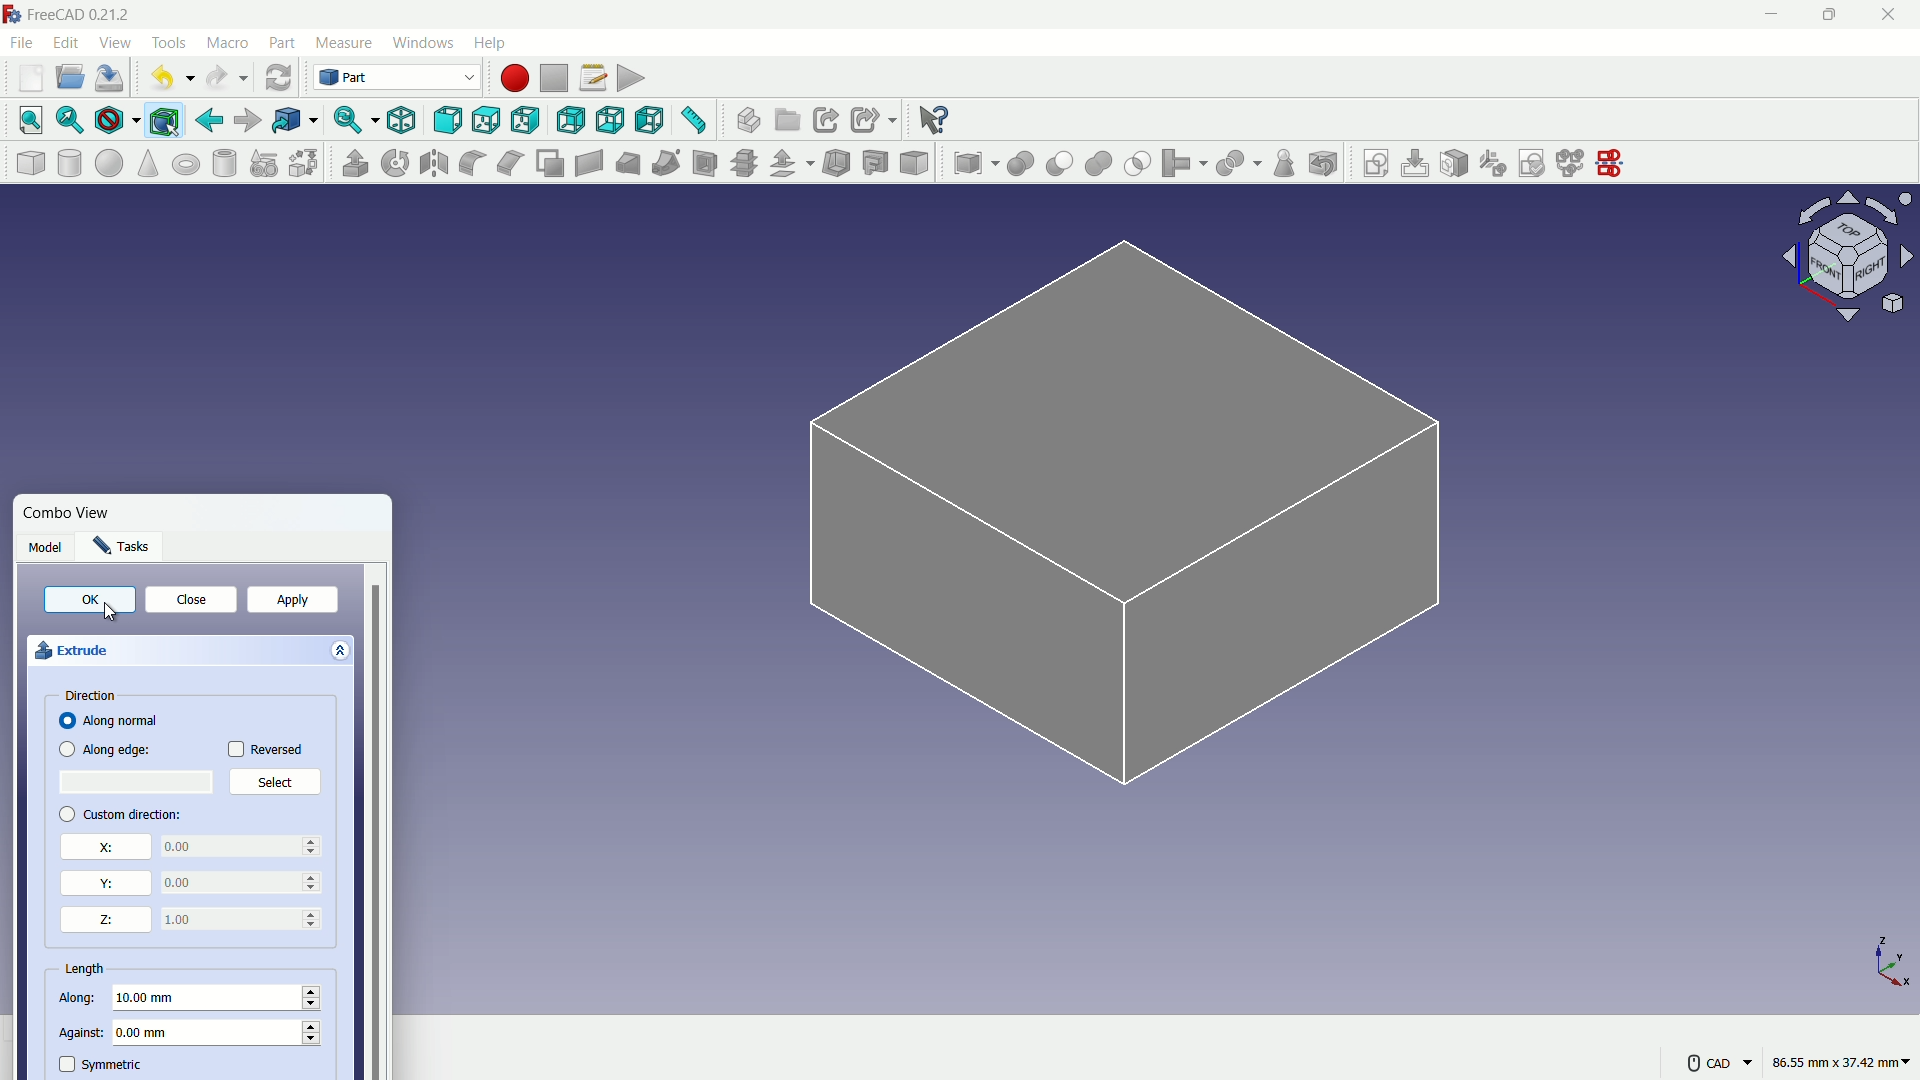 The width and height of the screenshot is (1920, 1080). I want to click on checkbox, so click(66, 721).